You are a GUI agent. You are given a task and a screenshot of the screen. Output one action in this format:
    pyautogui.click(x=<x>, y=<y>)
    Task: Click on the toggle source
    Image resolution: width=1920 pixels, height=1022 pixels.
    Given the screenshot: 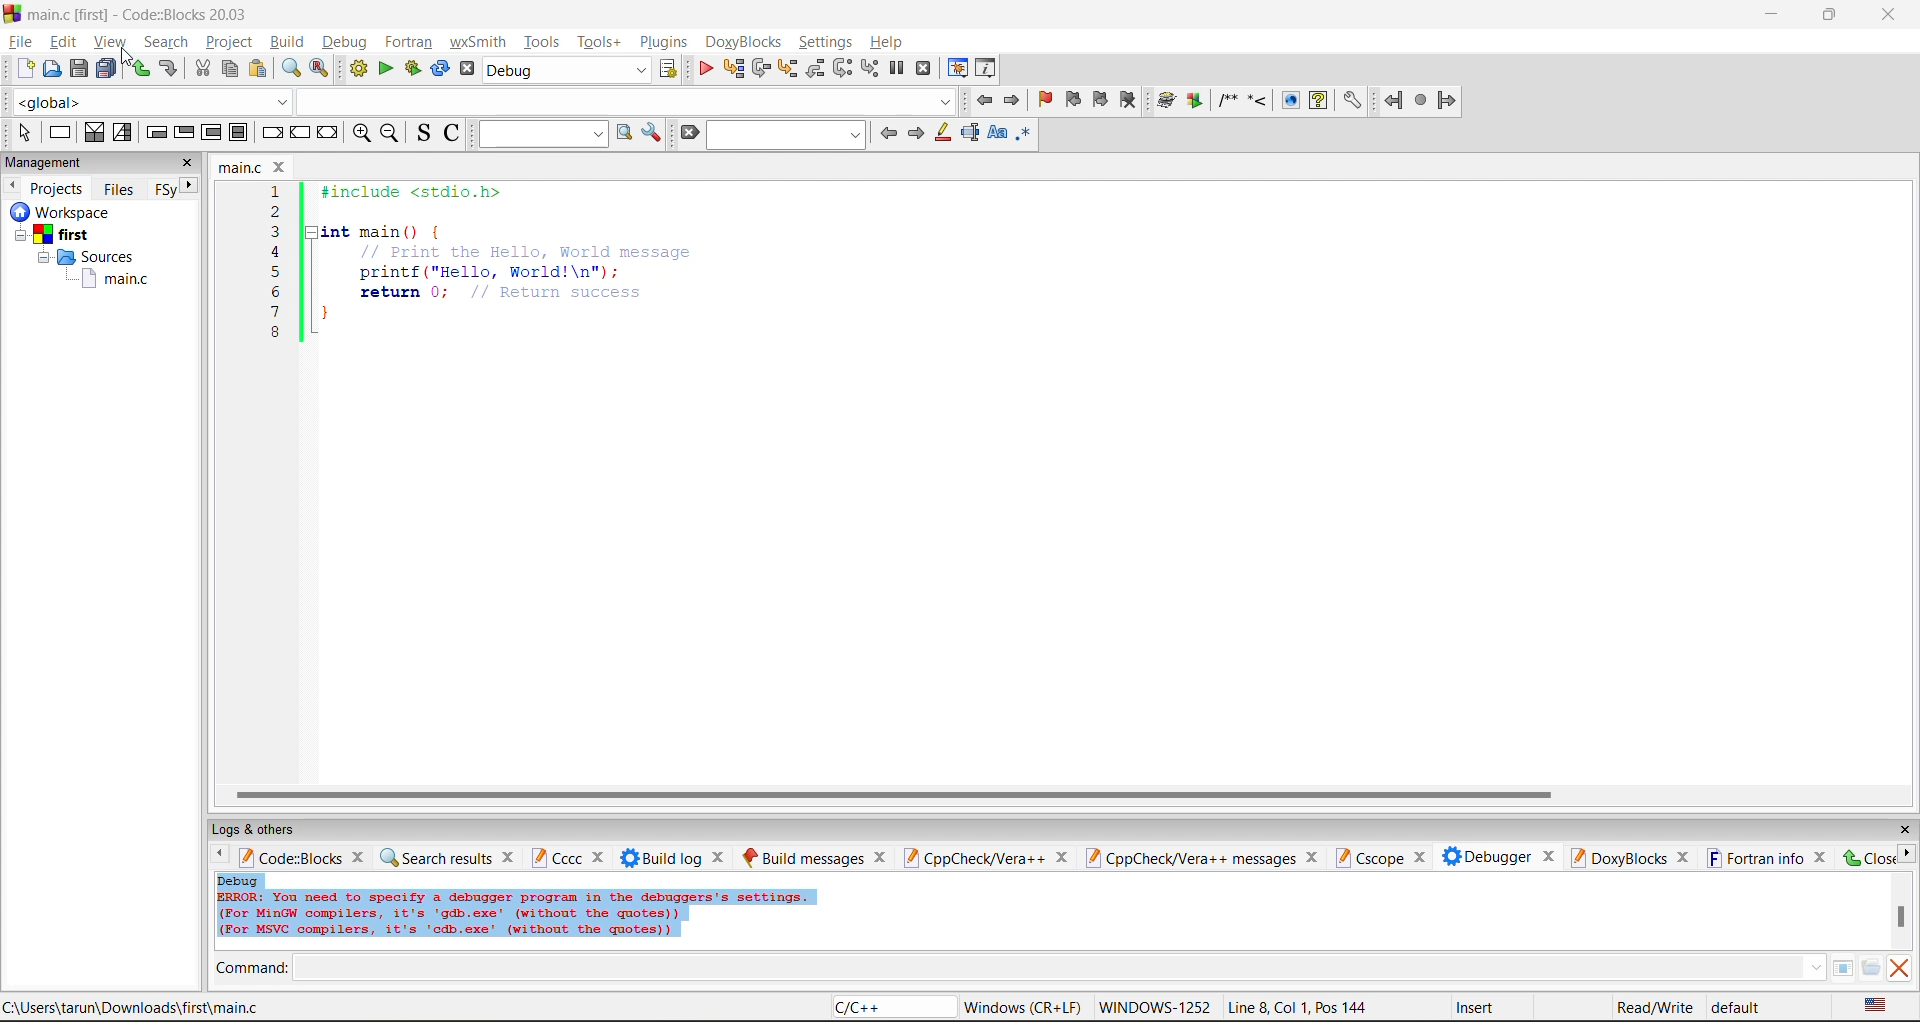 What is the action you would take?
    pyautogui.click(x=422, y=132)
    